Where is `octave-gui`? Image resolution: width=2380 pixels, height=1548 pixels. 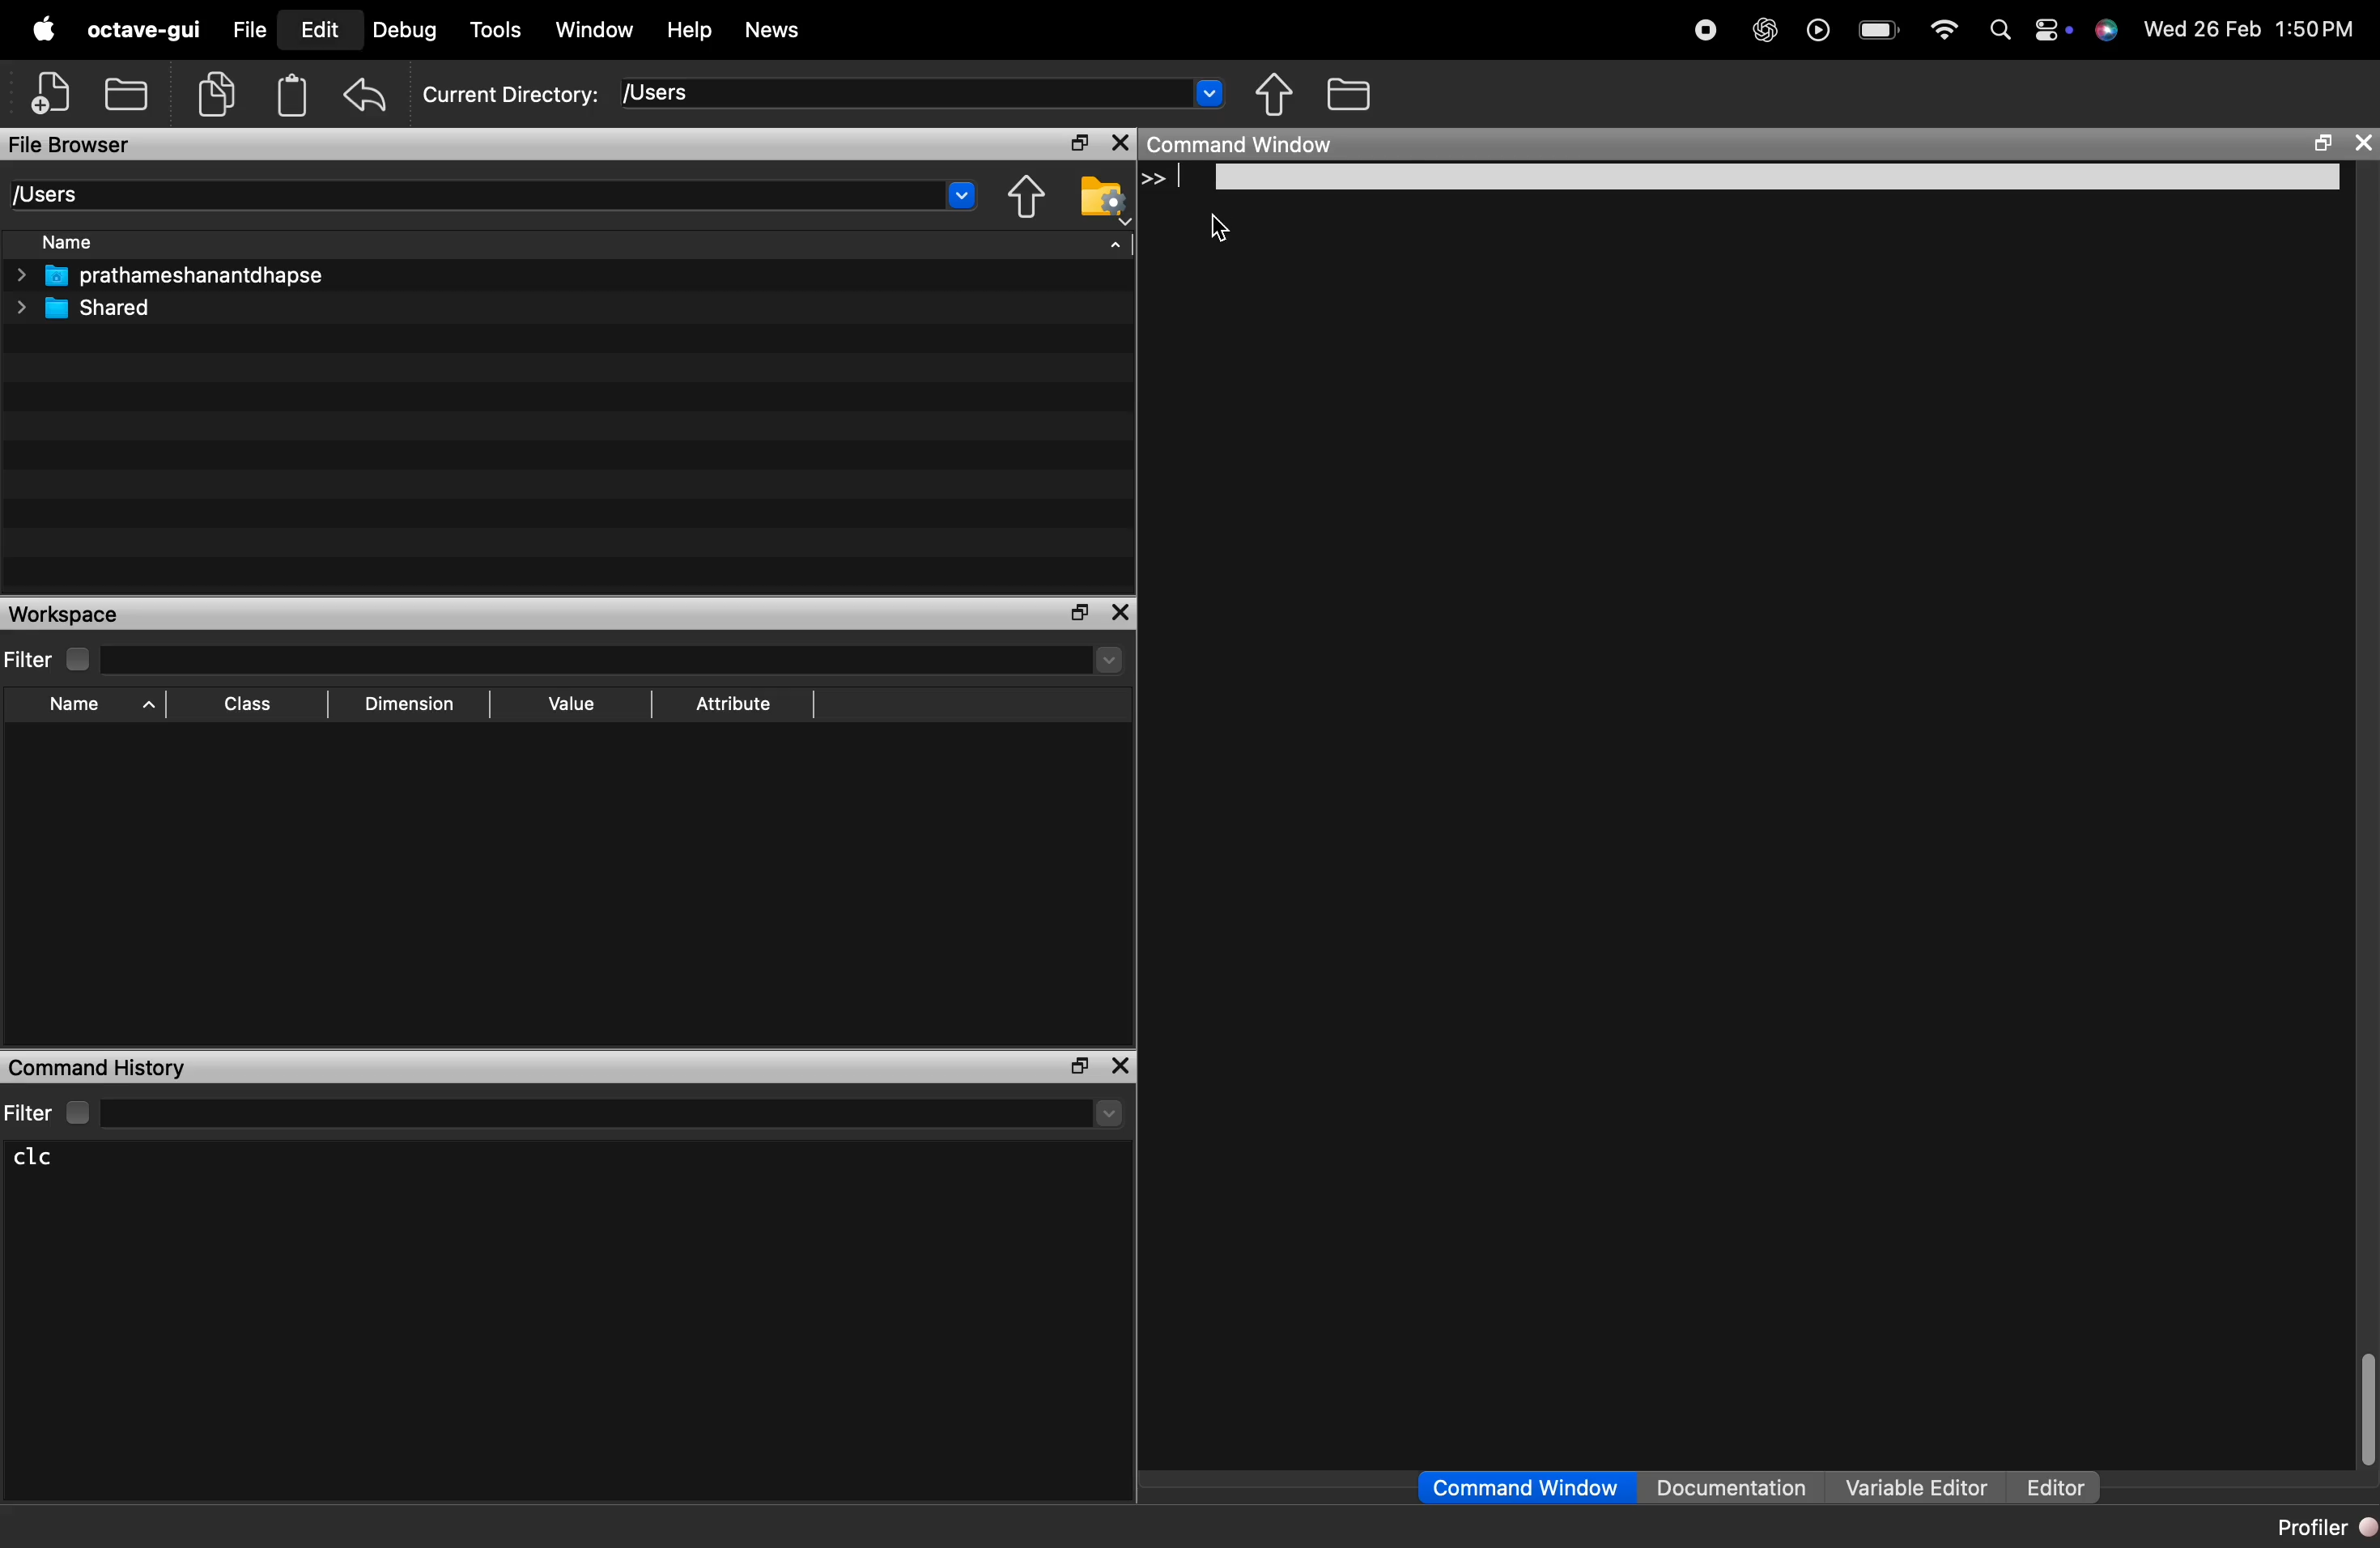
octave-gui is located at coordinates (148, 30).